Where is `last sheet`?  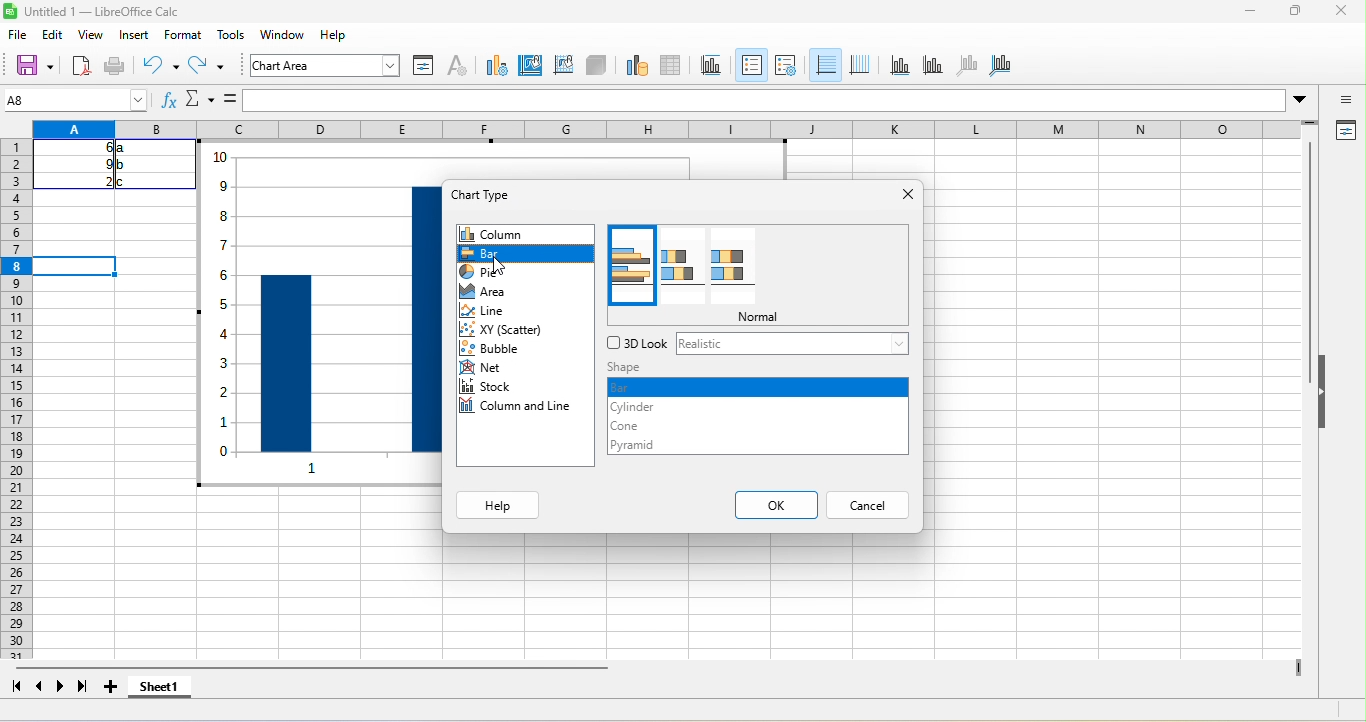 last sheet is located at coordinates (82, 684).